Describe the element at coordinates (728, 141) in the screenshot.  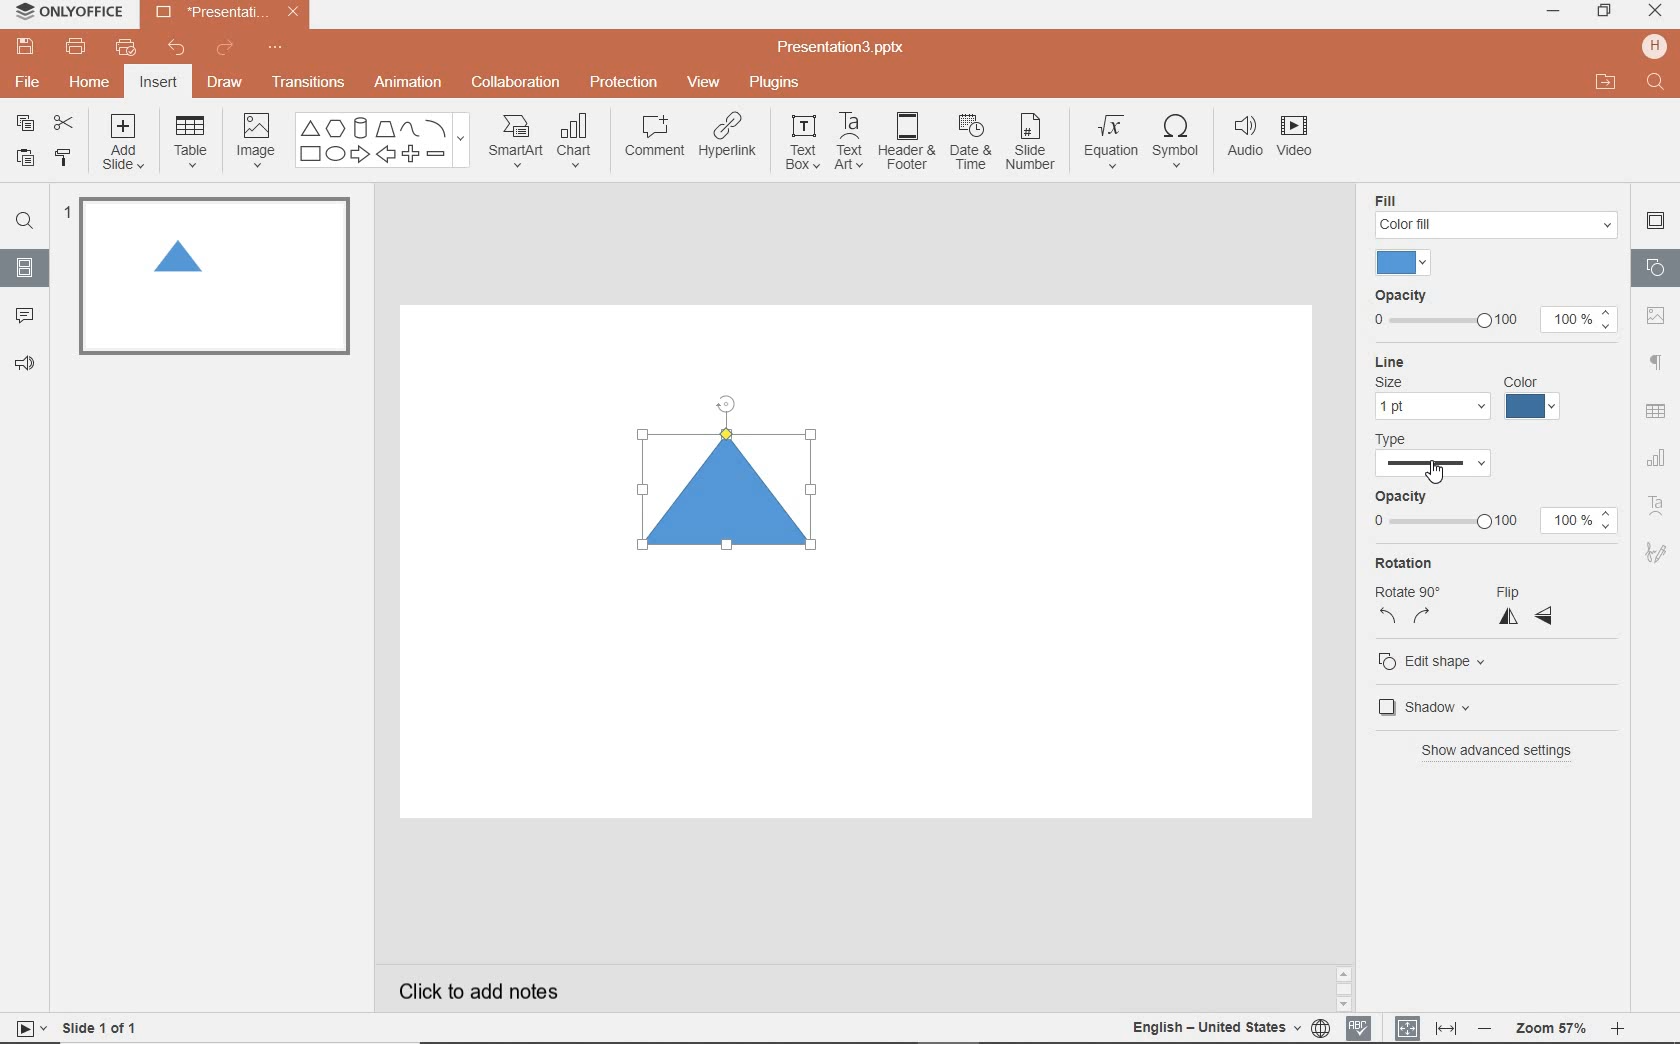
I see `HYPERLINK` at that location.